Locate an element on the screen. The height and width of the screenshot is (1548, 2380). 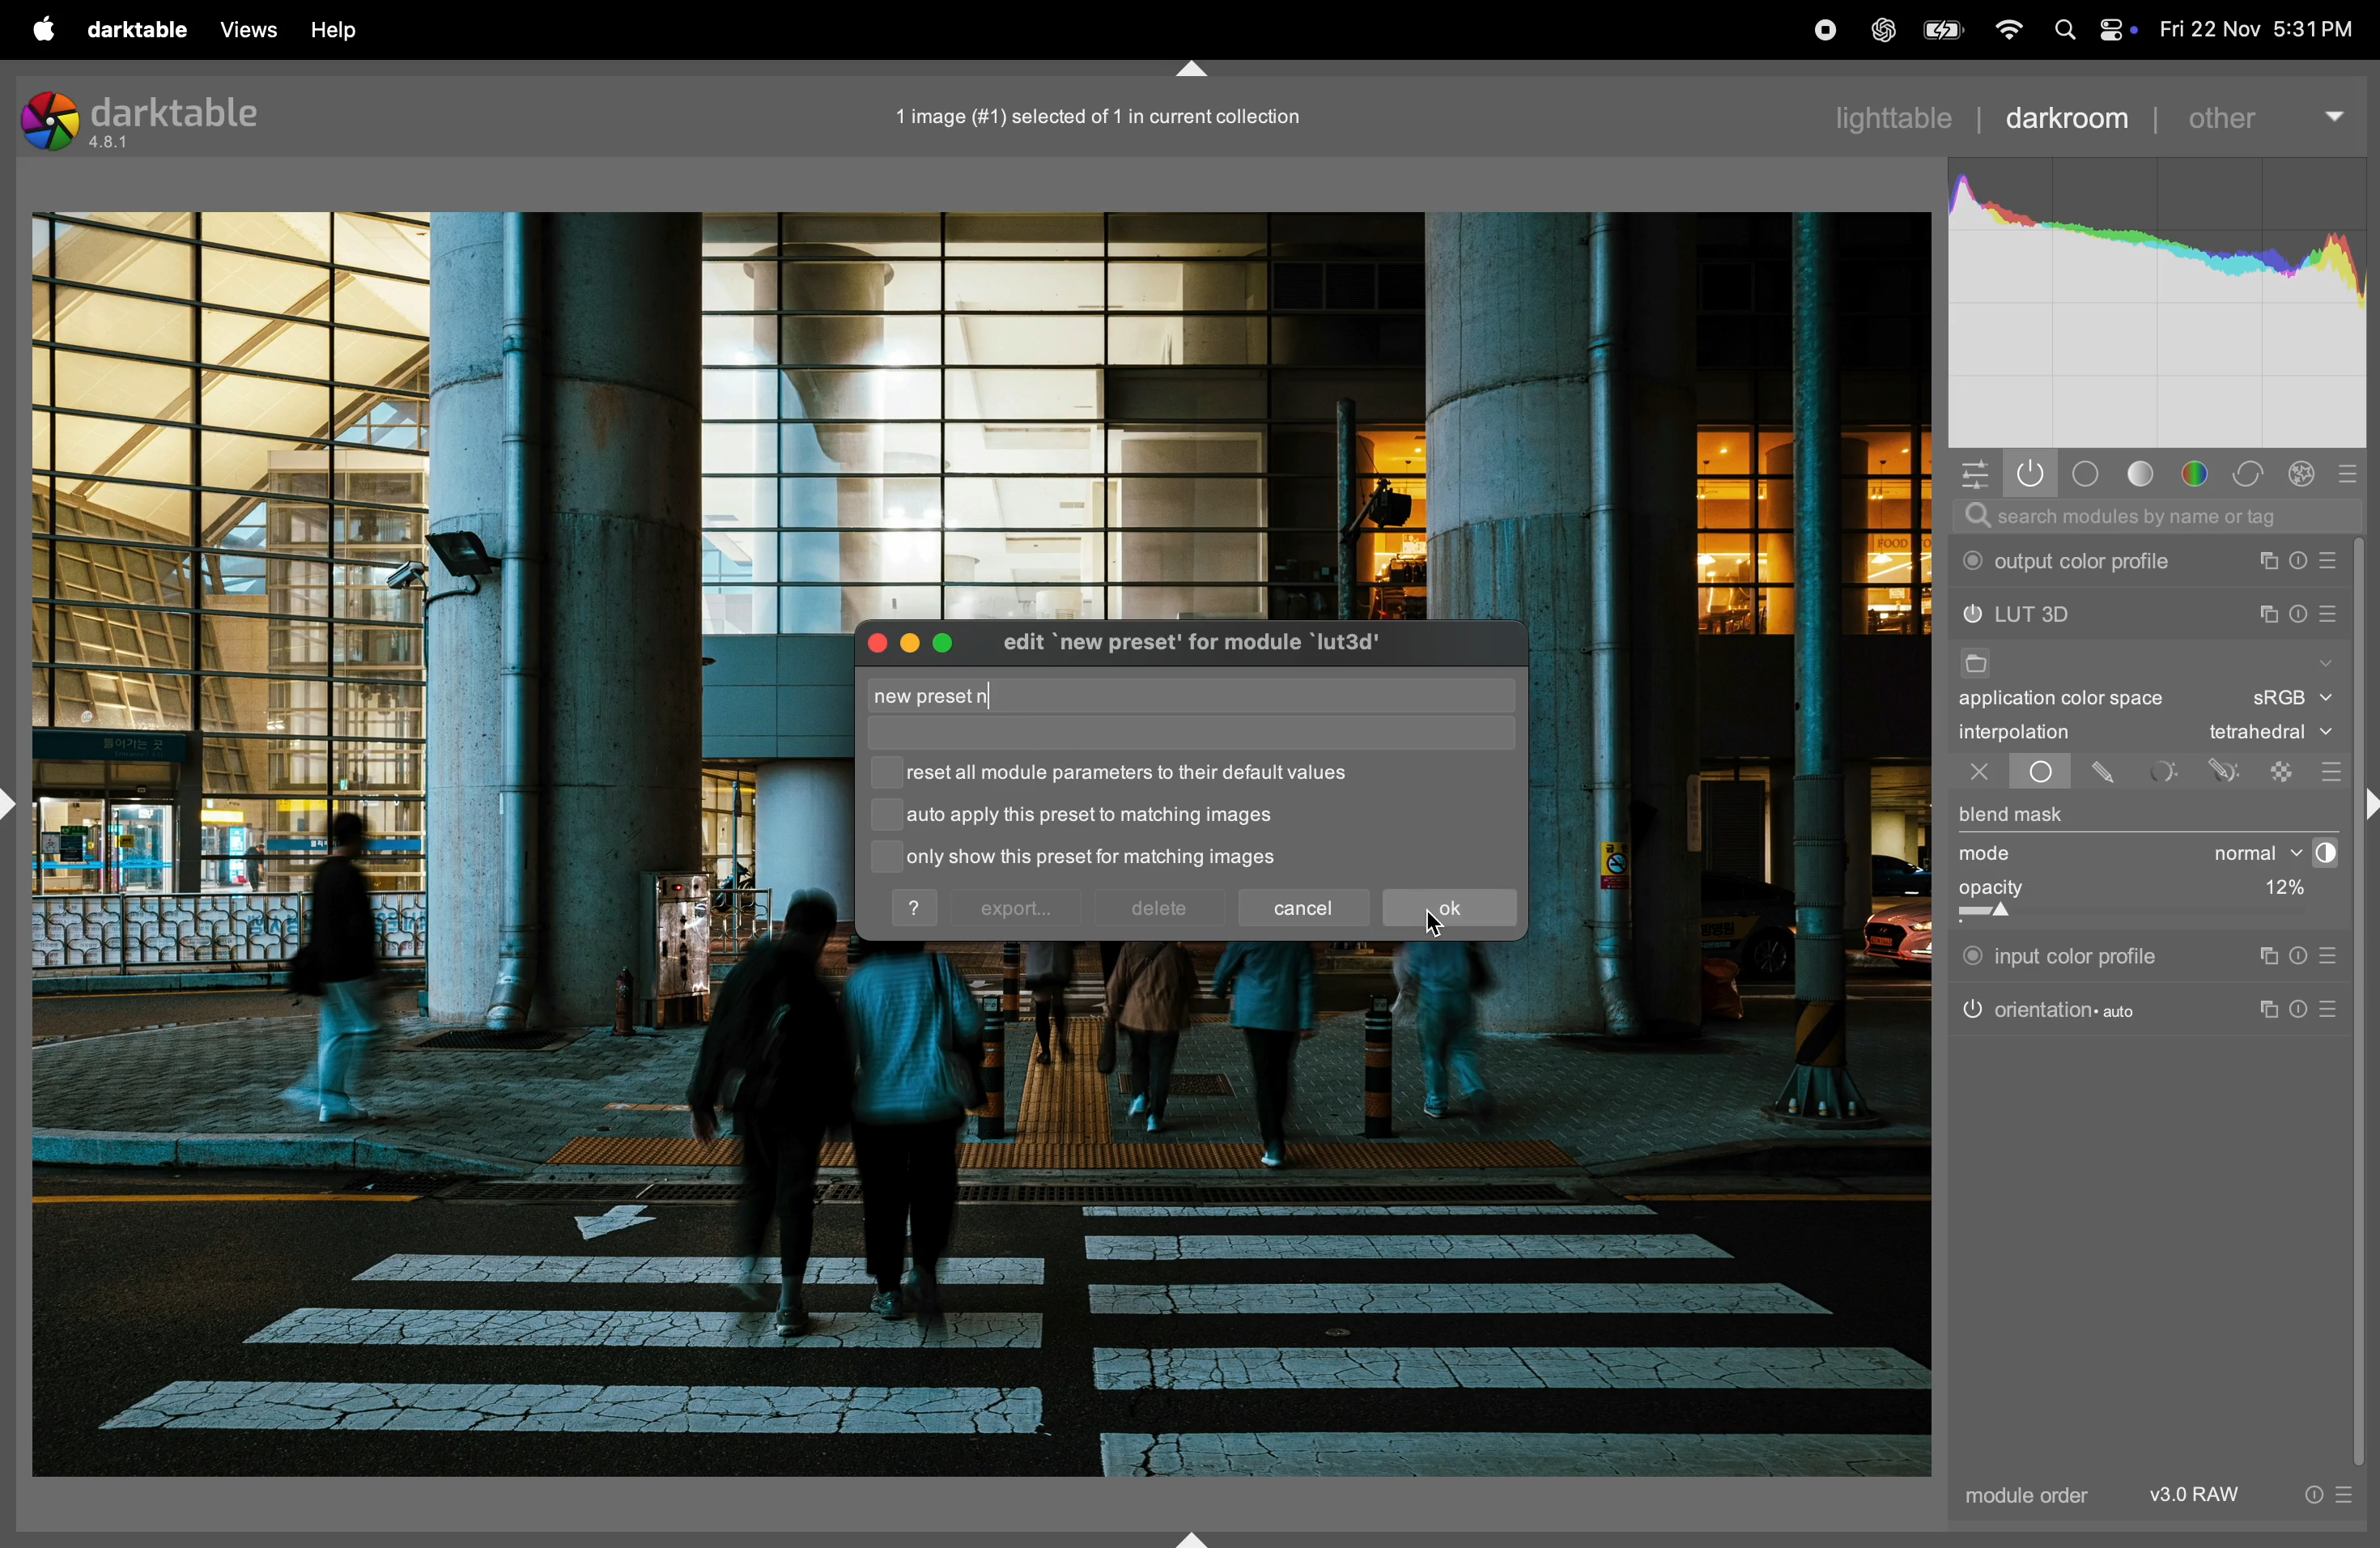
off is located at coordinates (1979, 774).